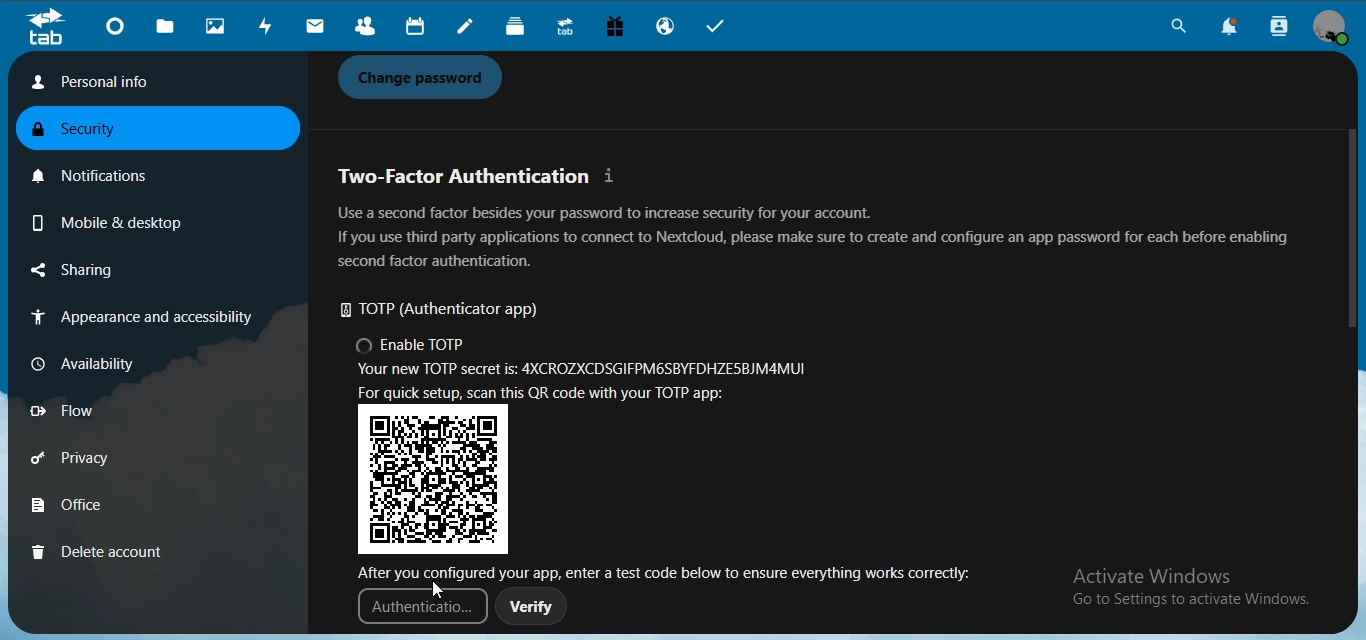 The height and width of the screenshot is (640, 1366). I want to click on search contacts, so click(1280, 27).